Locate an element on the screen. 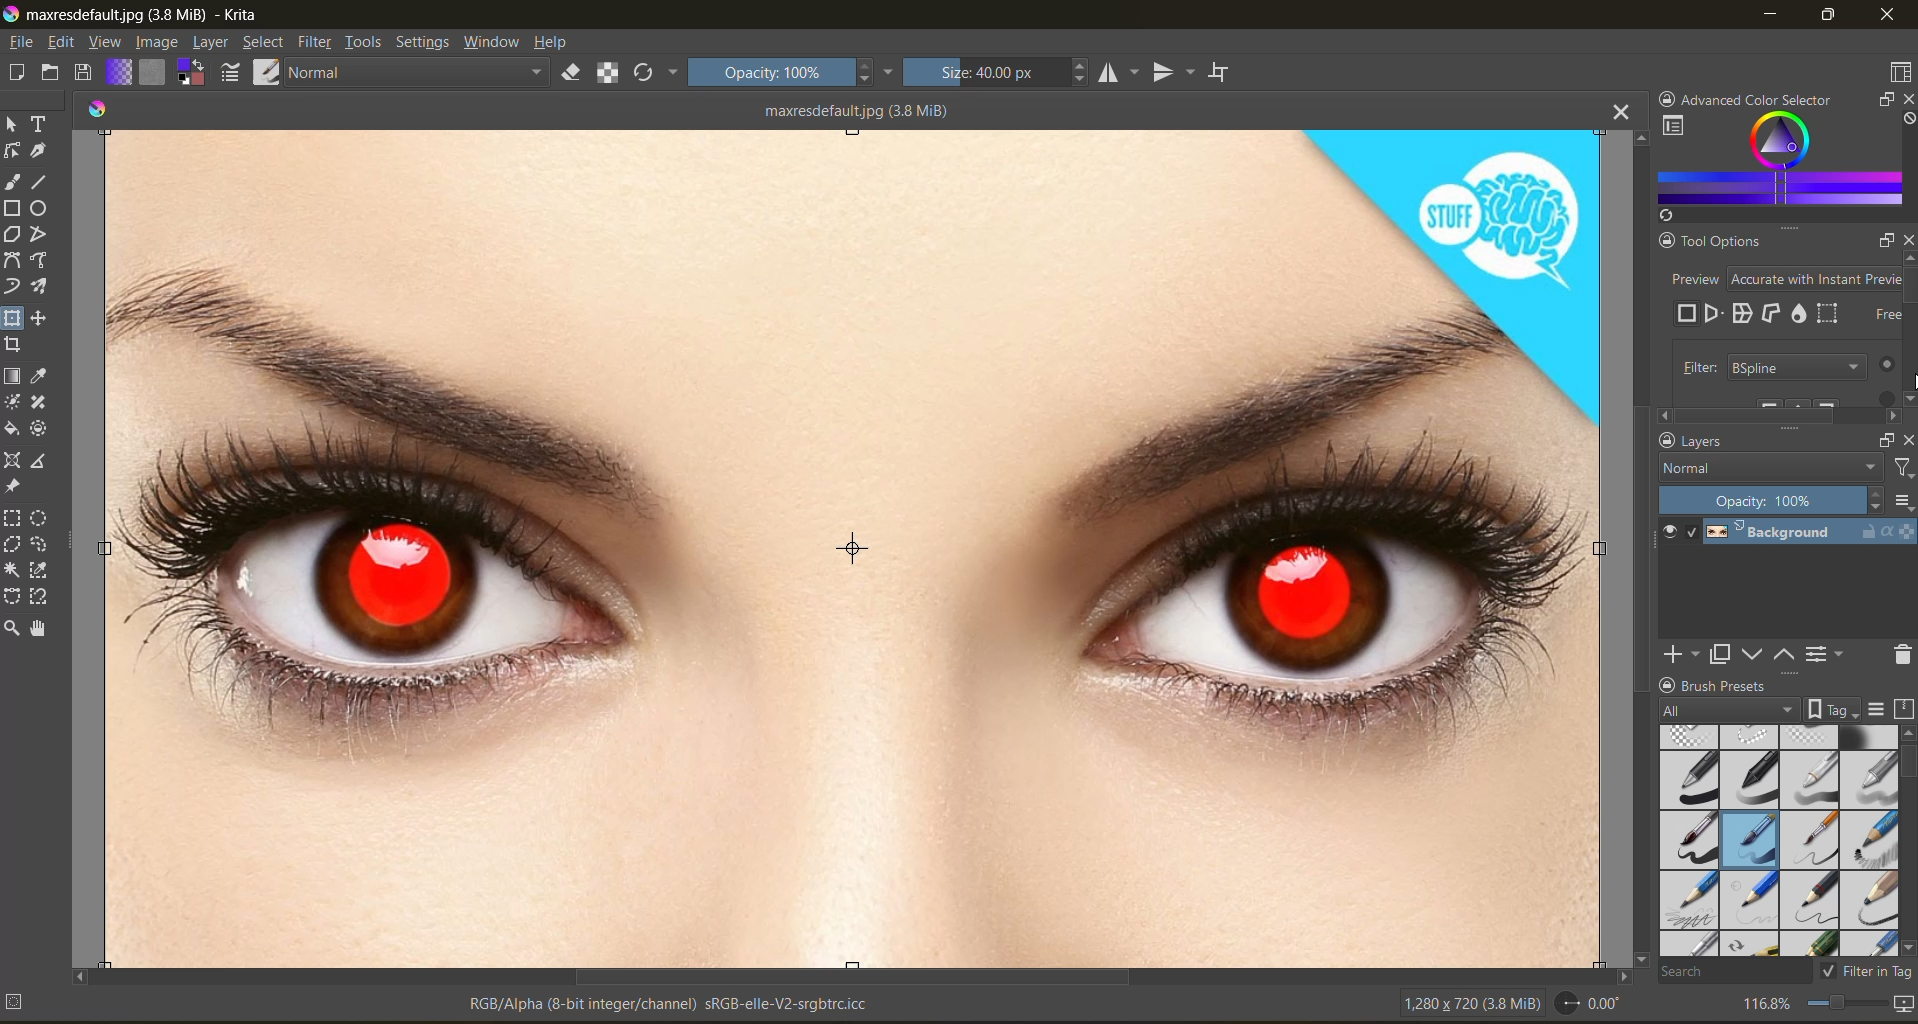  lock docker is located at coordinates (1668, 685).